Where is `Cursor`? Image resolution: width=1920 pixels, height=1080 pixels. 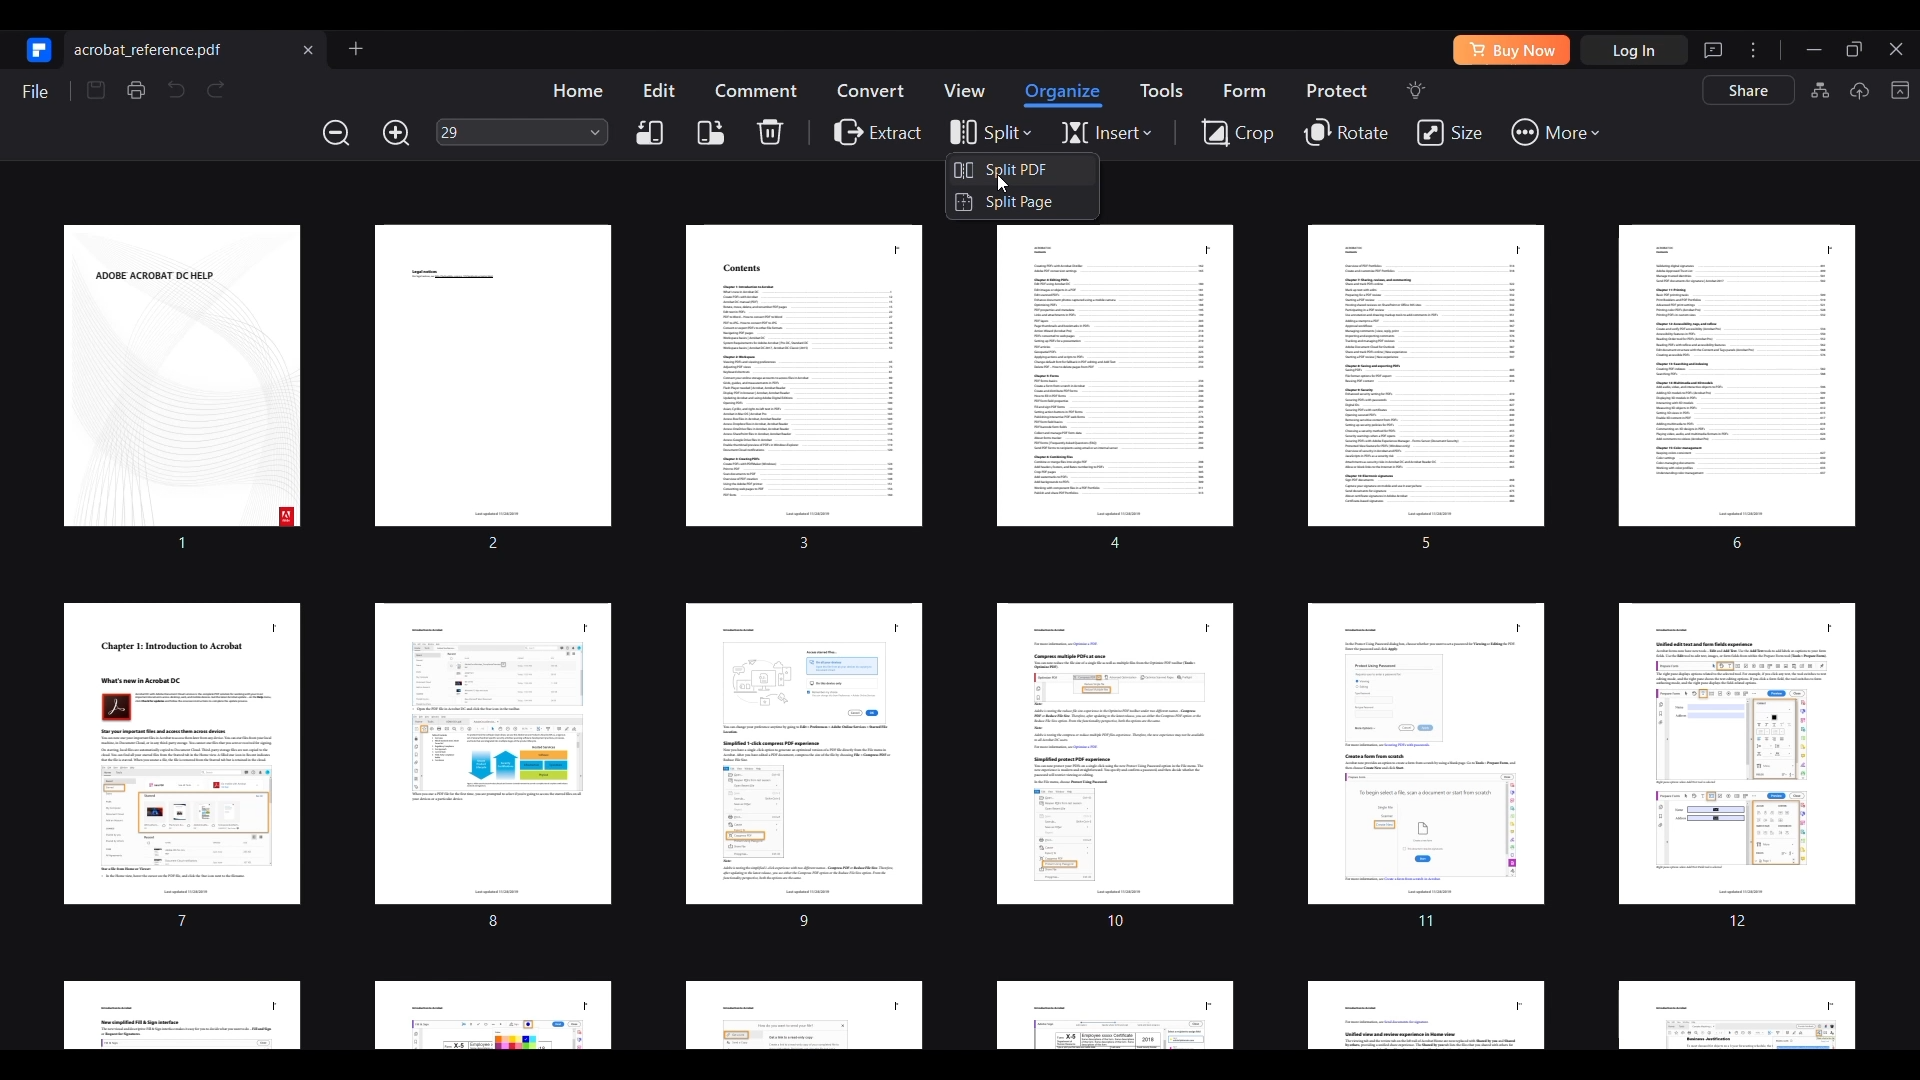
Cursor is located at coordinates (1001, 183).